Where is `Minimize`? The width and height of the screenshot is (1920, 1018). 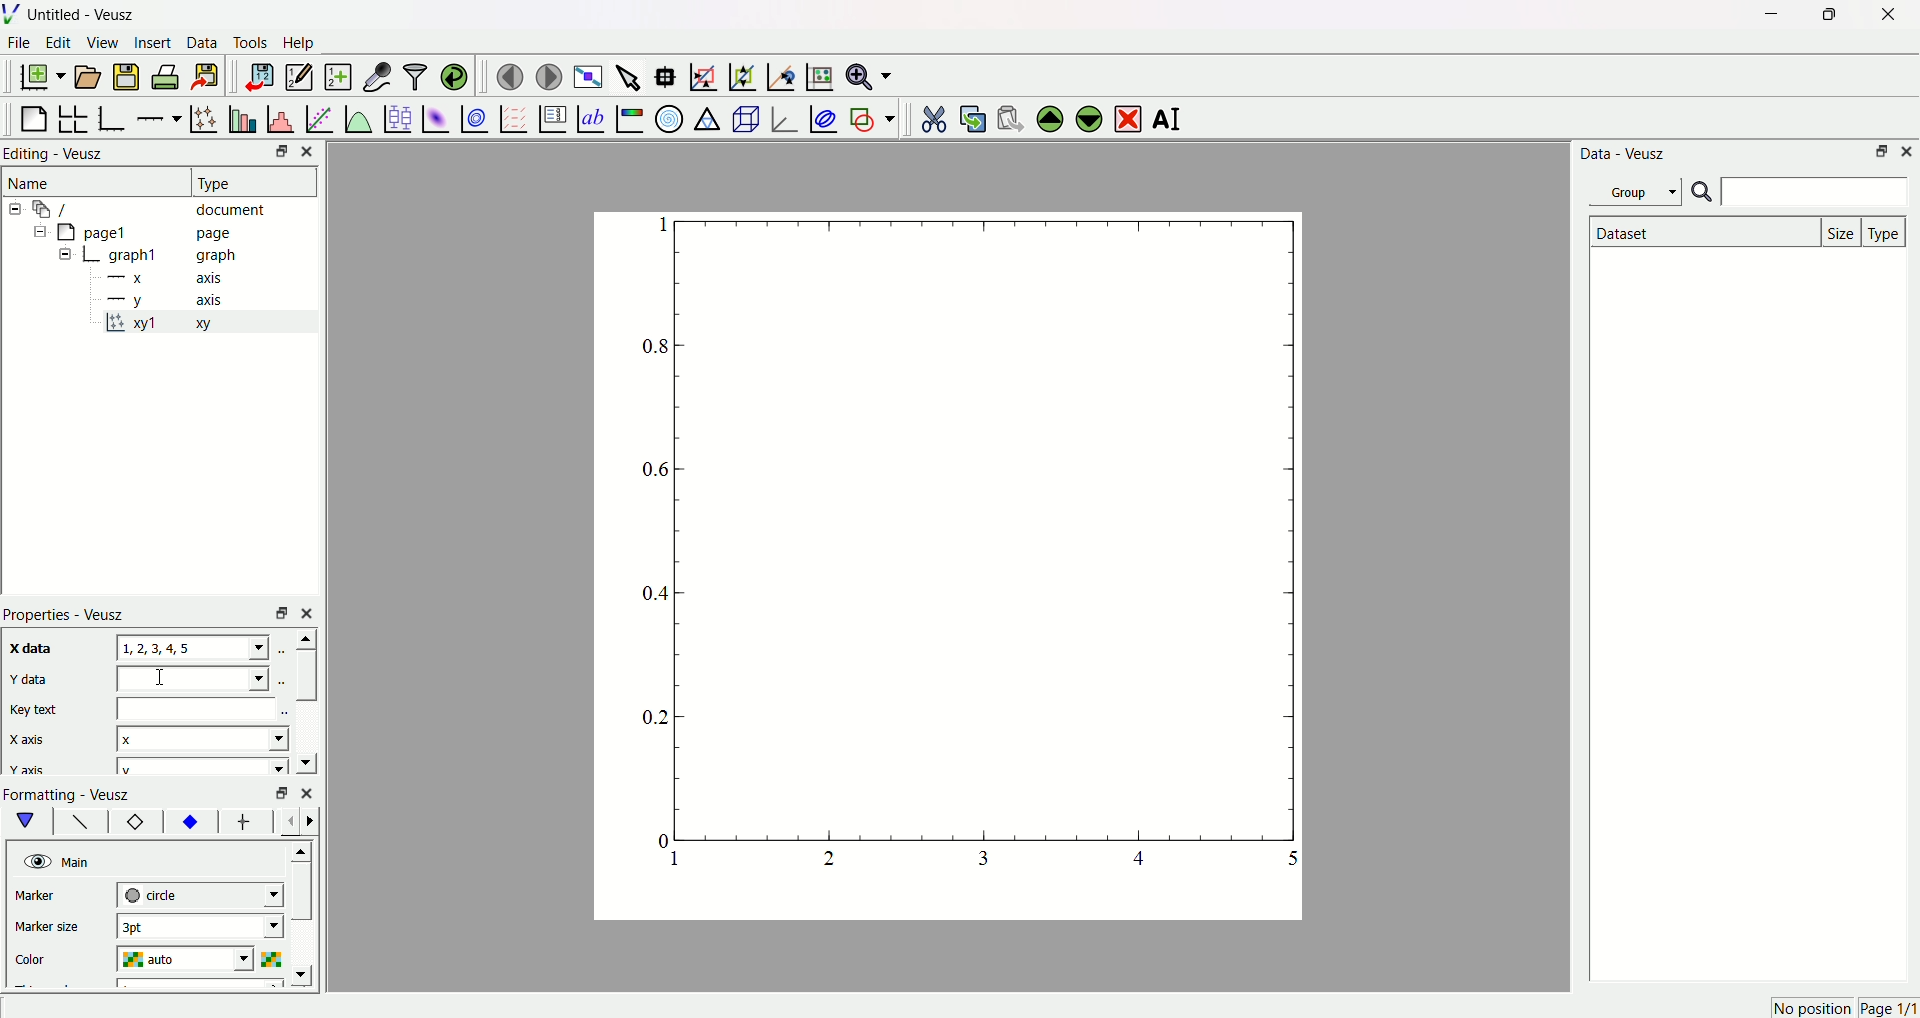 Minimize is located at coordinates (1766, 15).